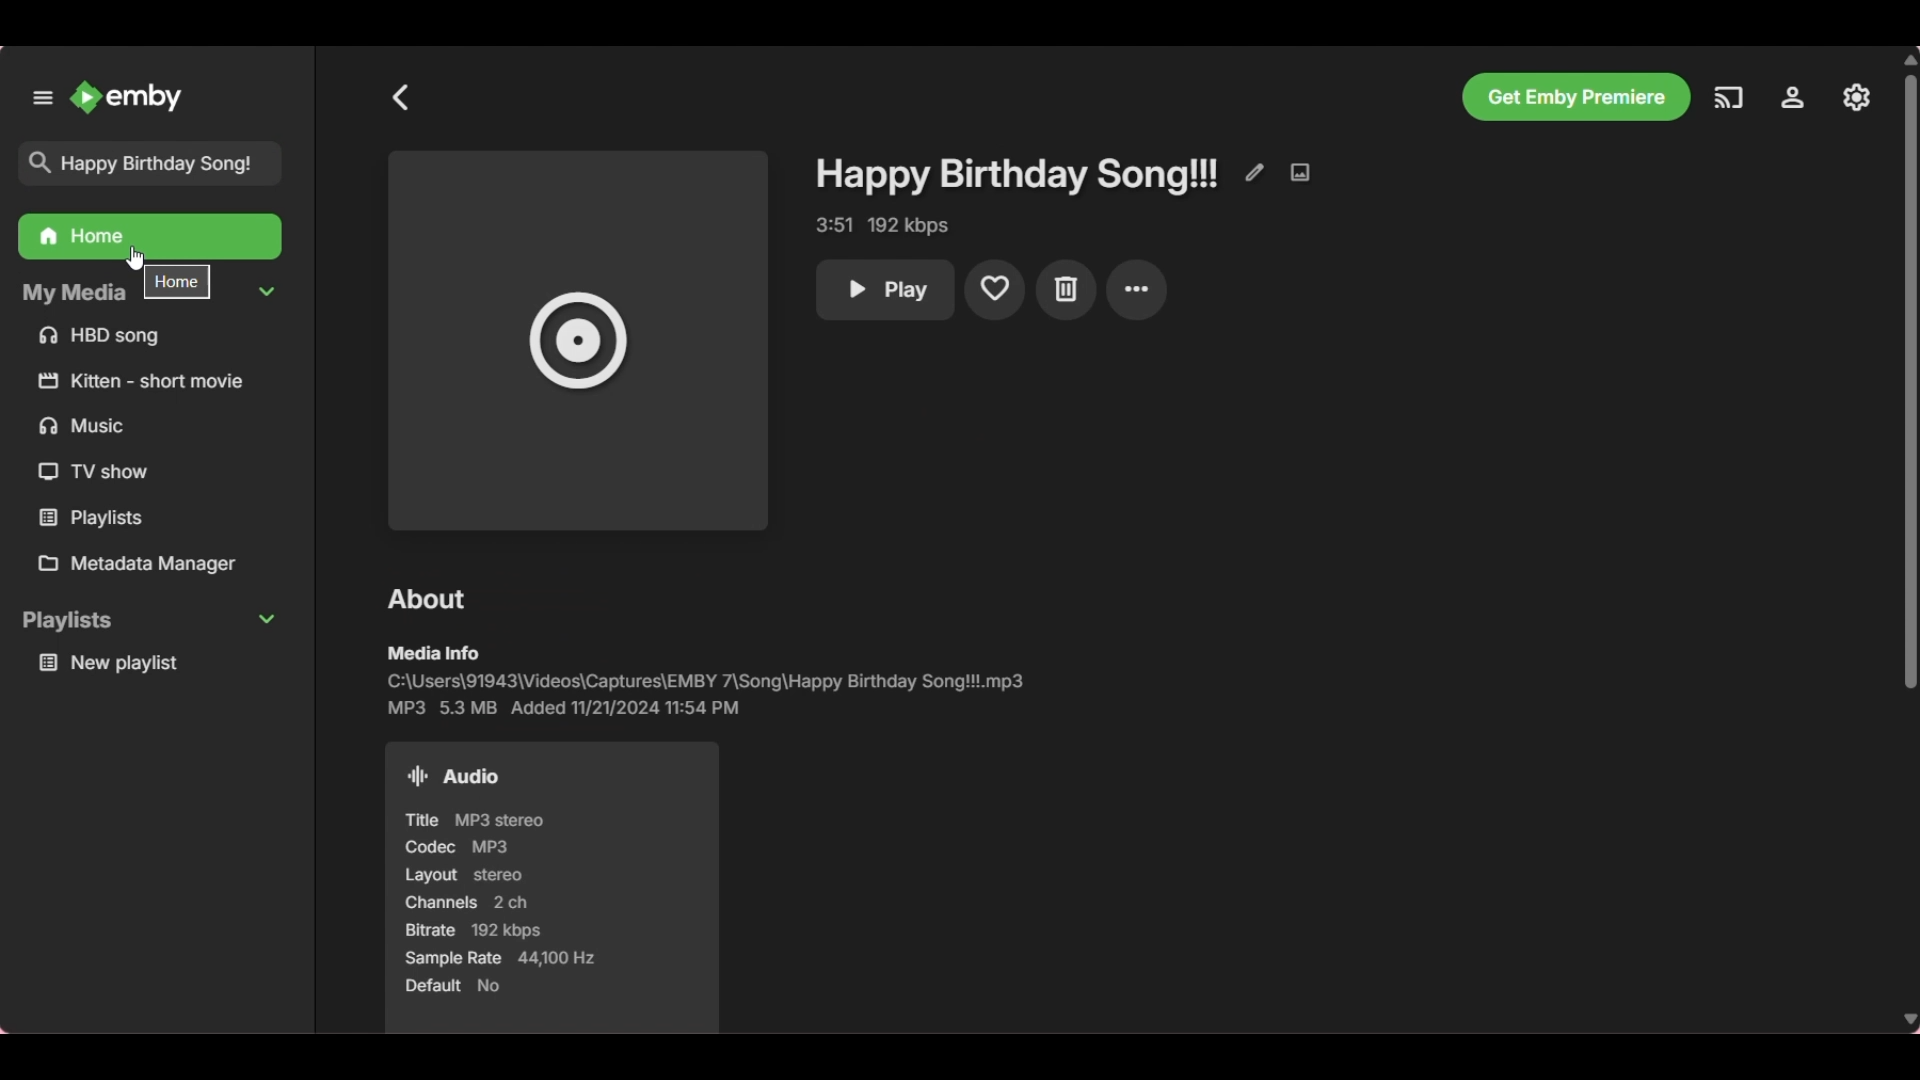 The image size is (1920, 1080). Describe the element at coordinates (502, 912) in the screenshot. I see `Title MP3 stereo
Codec MP3

Layout stereo
Channels 2 ch
Bitrate 192 kbps
Sample Rate 44,100 Hz
Default No` at that location.